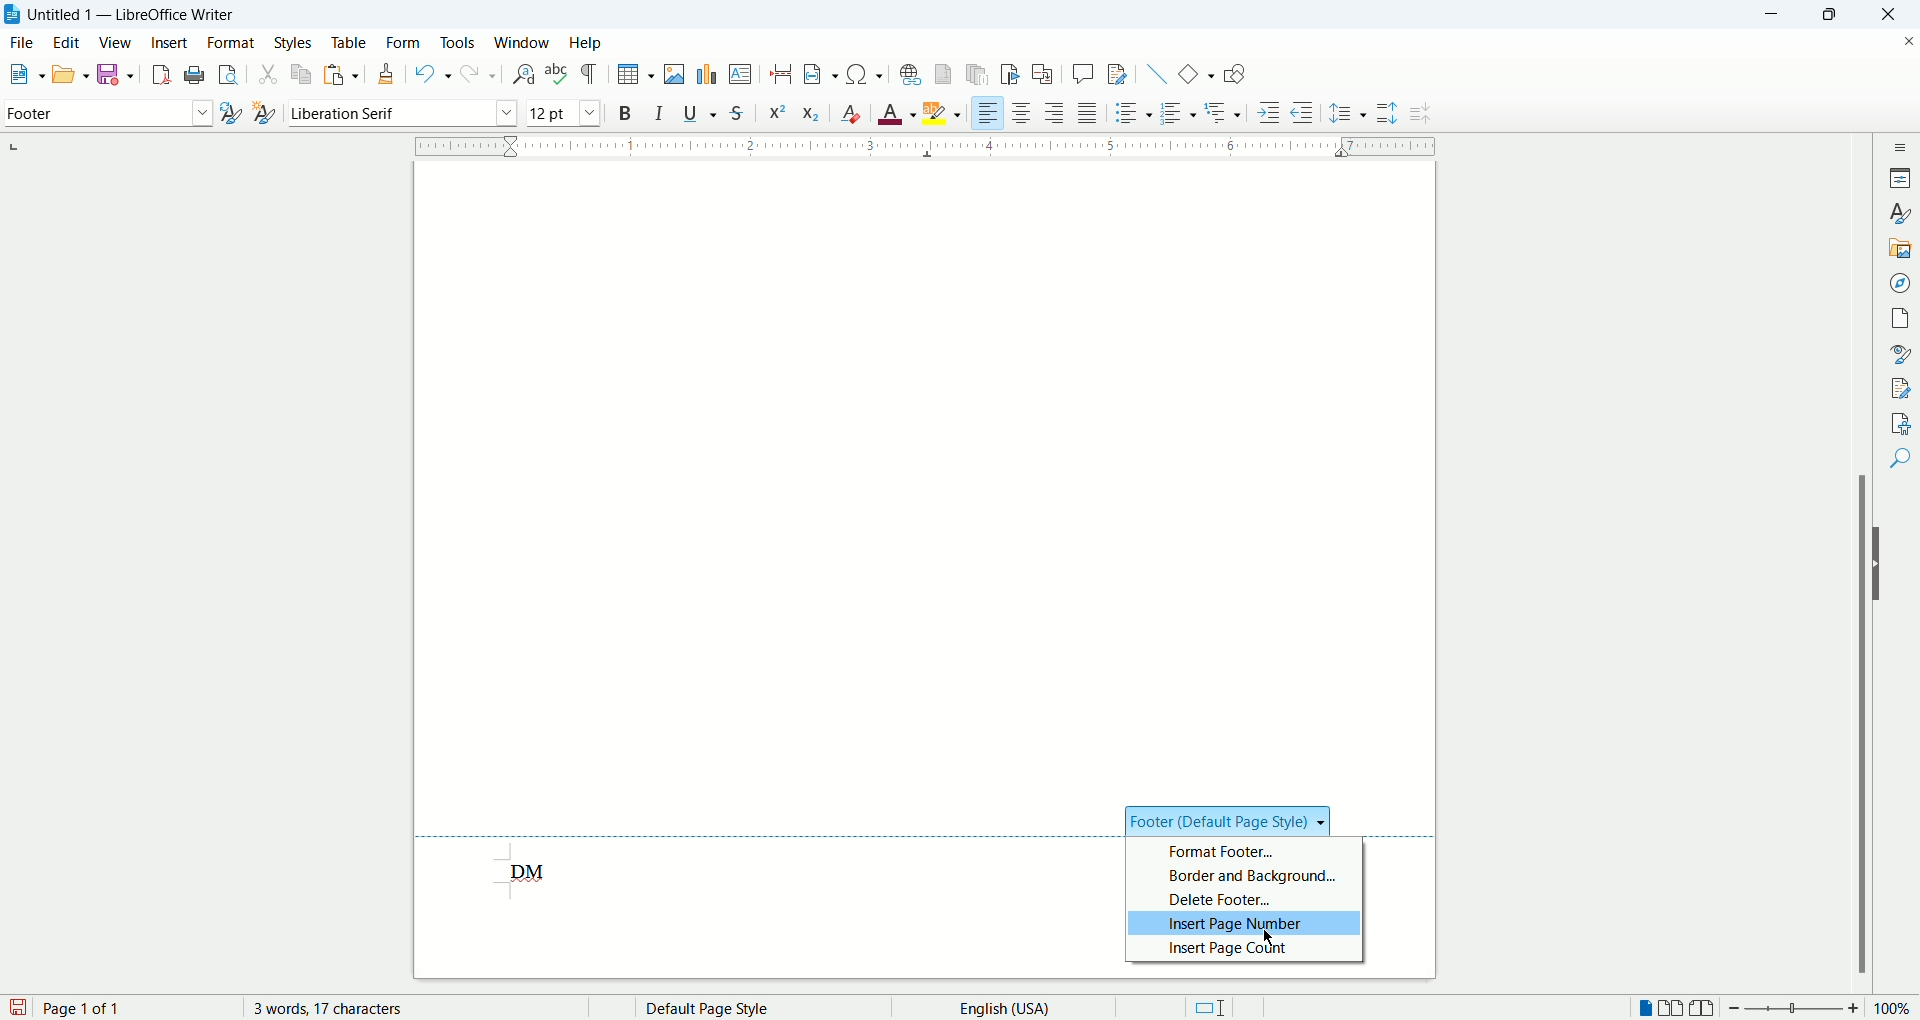 The height and width of the screenshot is (1020, 1920). Describe the element at coordinates (1901, 422) in the screenshot. I see `accessibility check` at that location.